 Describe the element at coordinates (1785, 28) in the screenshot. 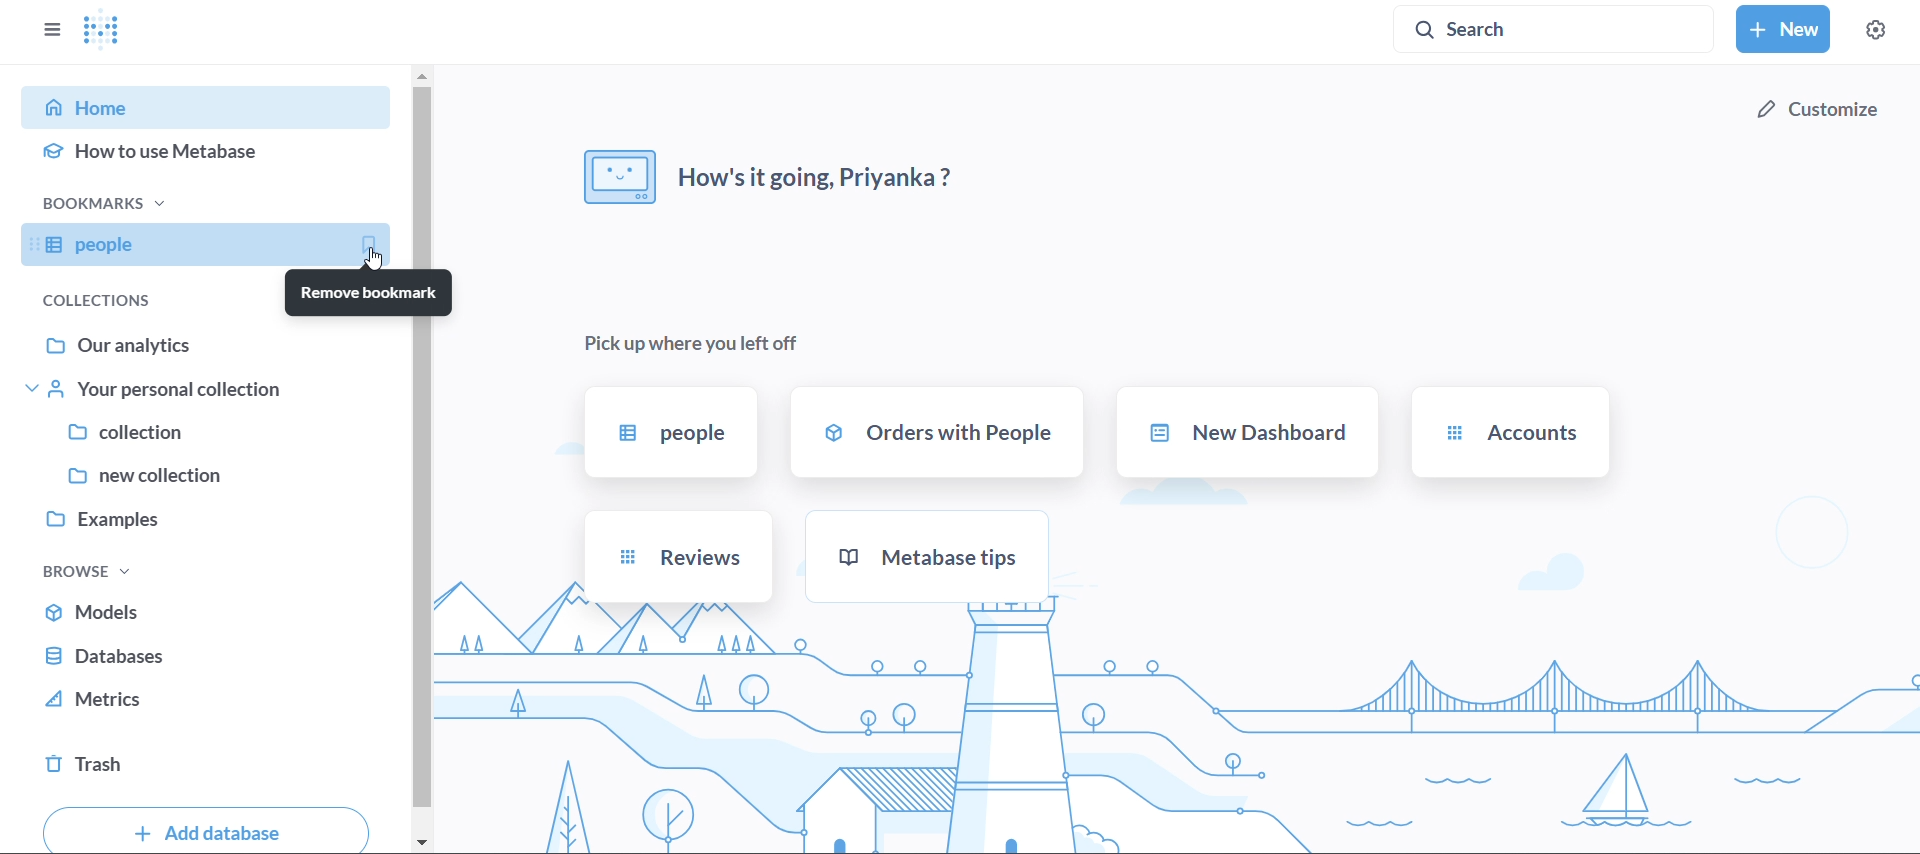

I see `new` at that location.